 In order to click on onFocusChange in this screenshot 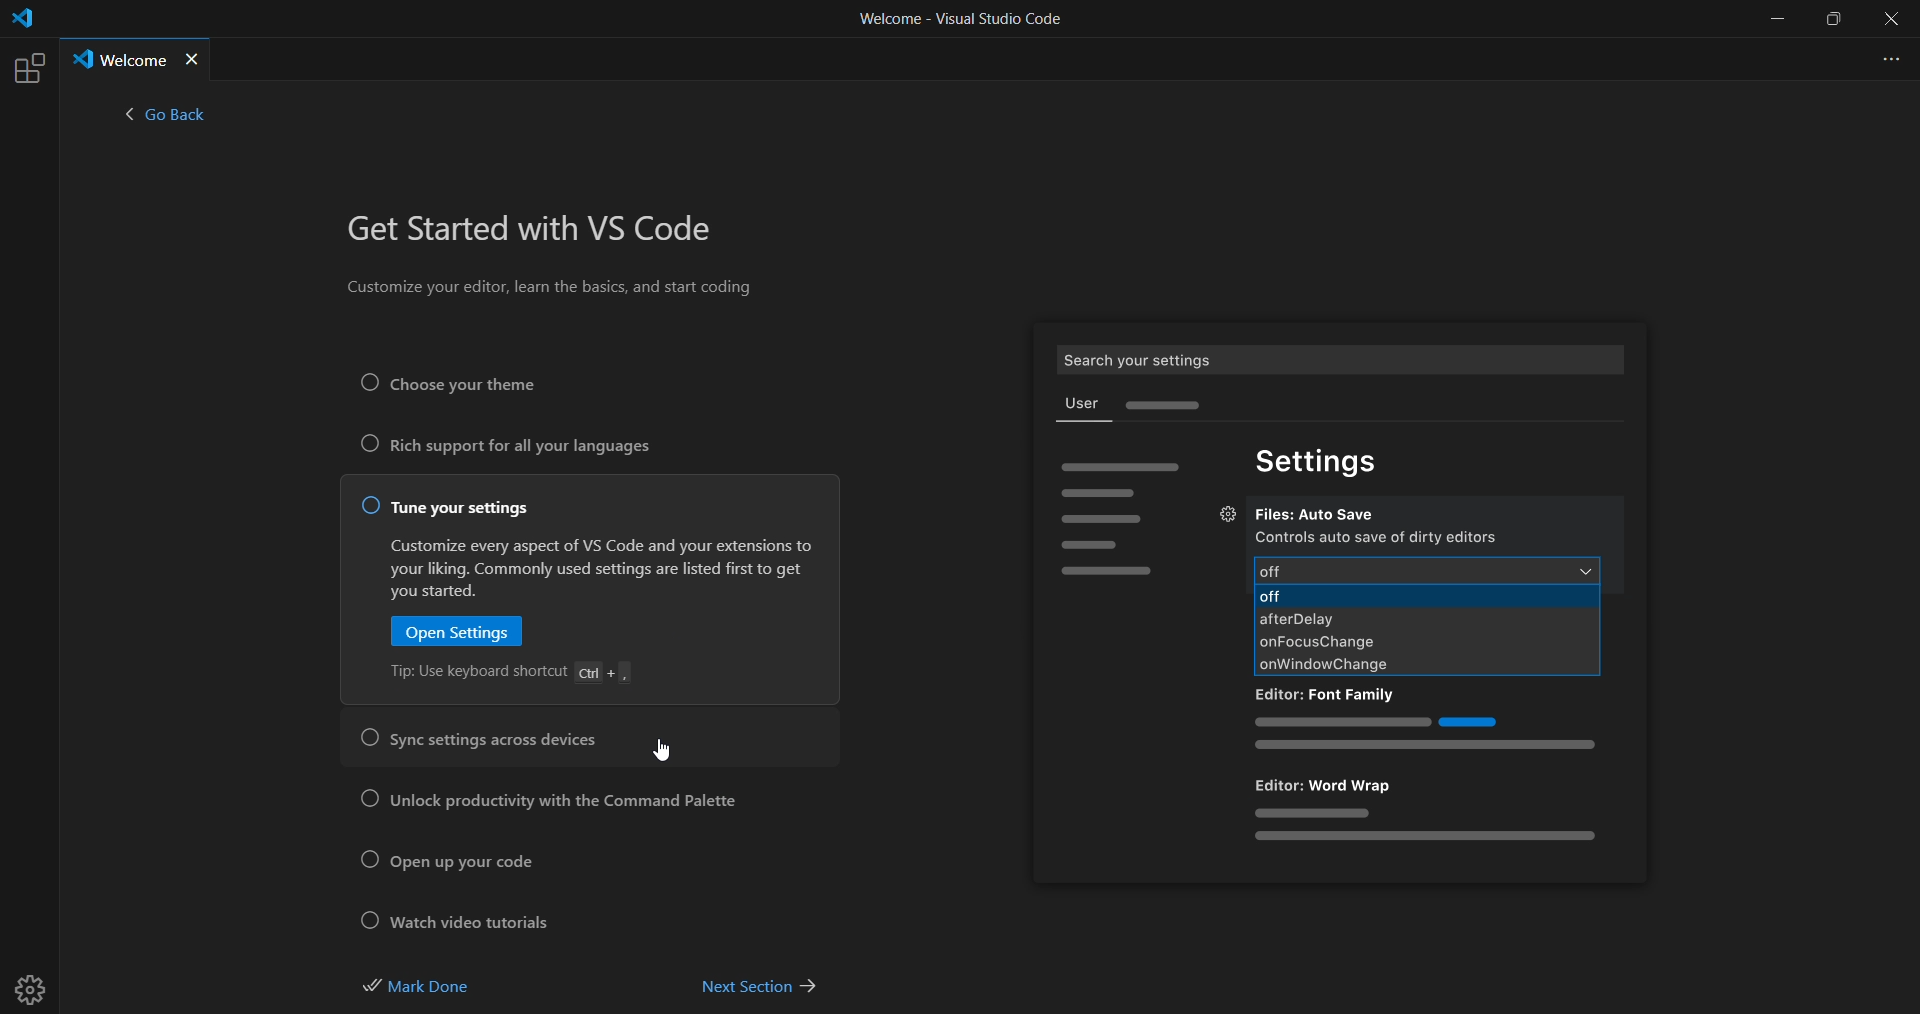, I will do `click(1335, 642)`.